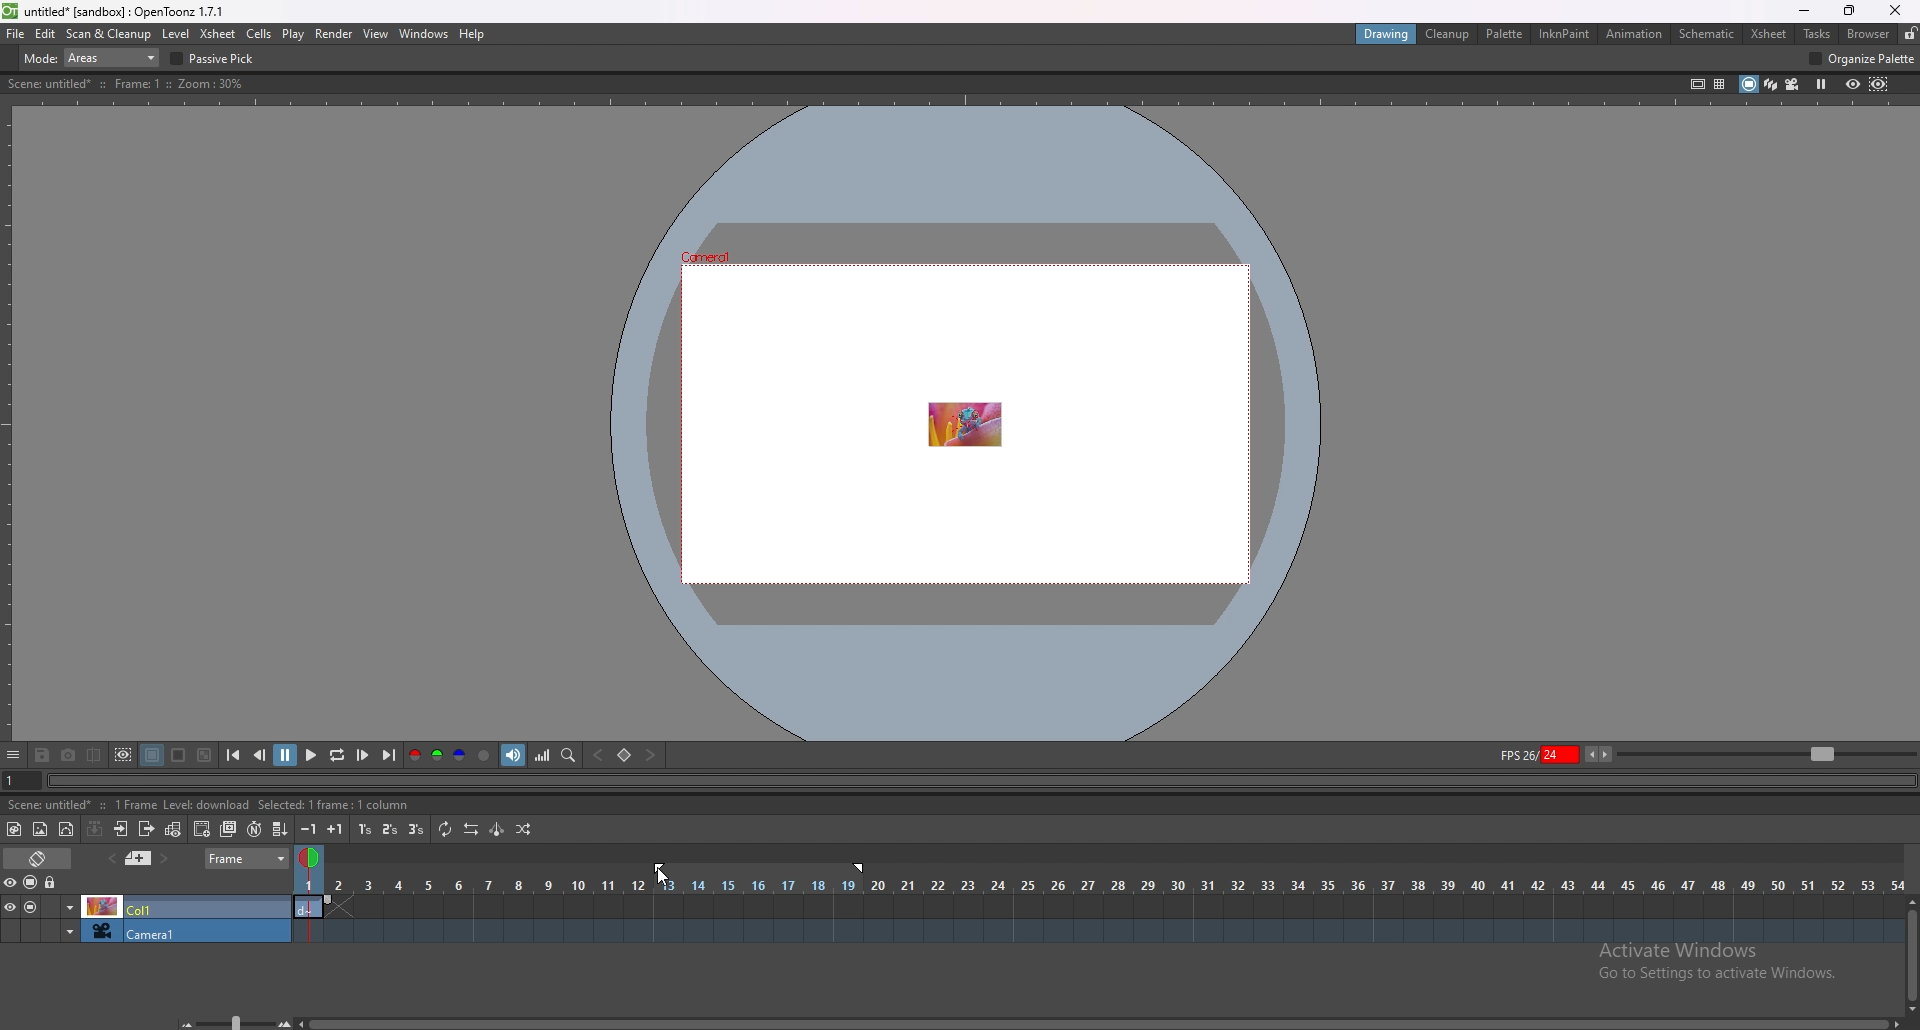 This screenshot has width=1920, height=1030. I want to click on add memo, so click(111, 858).